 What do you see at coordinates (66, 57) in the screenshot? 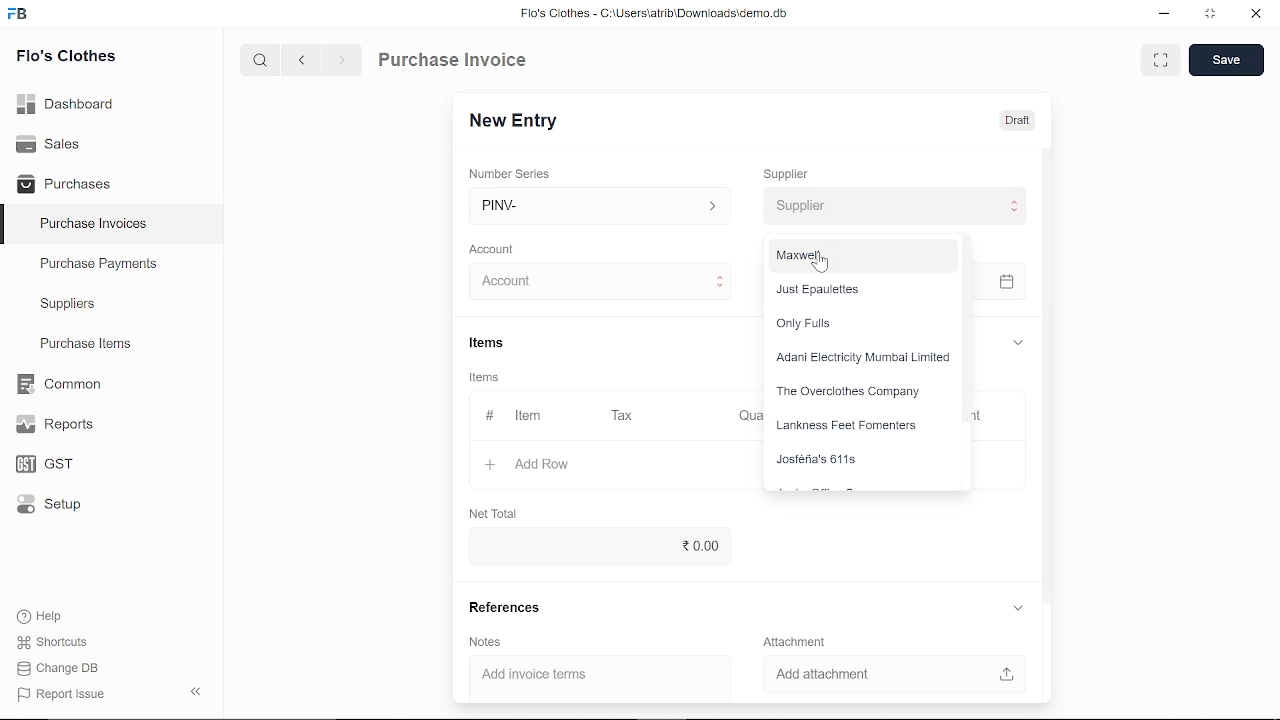
I see `Flo's Clothes` at bounding box center [66, 57].